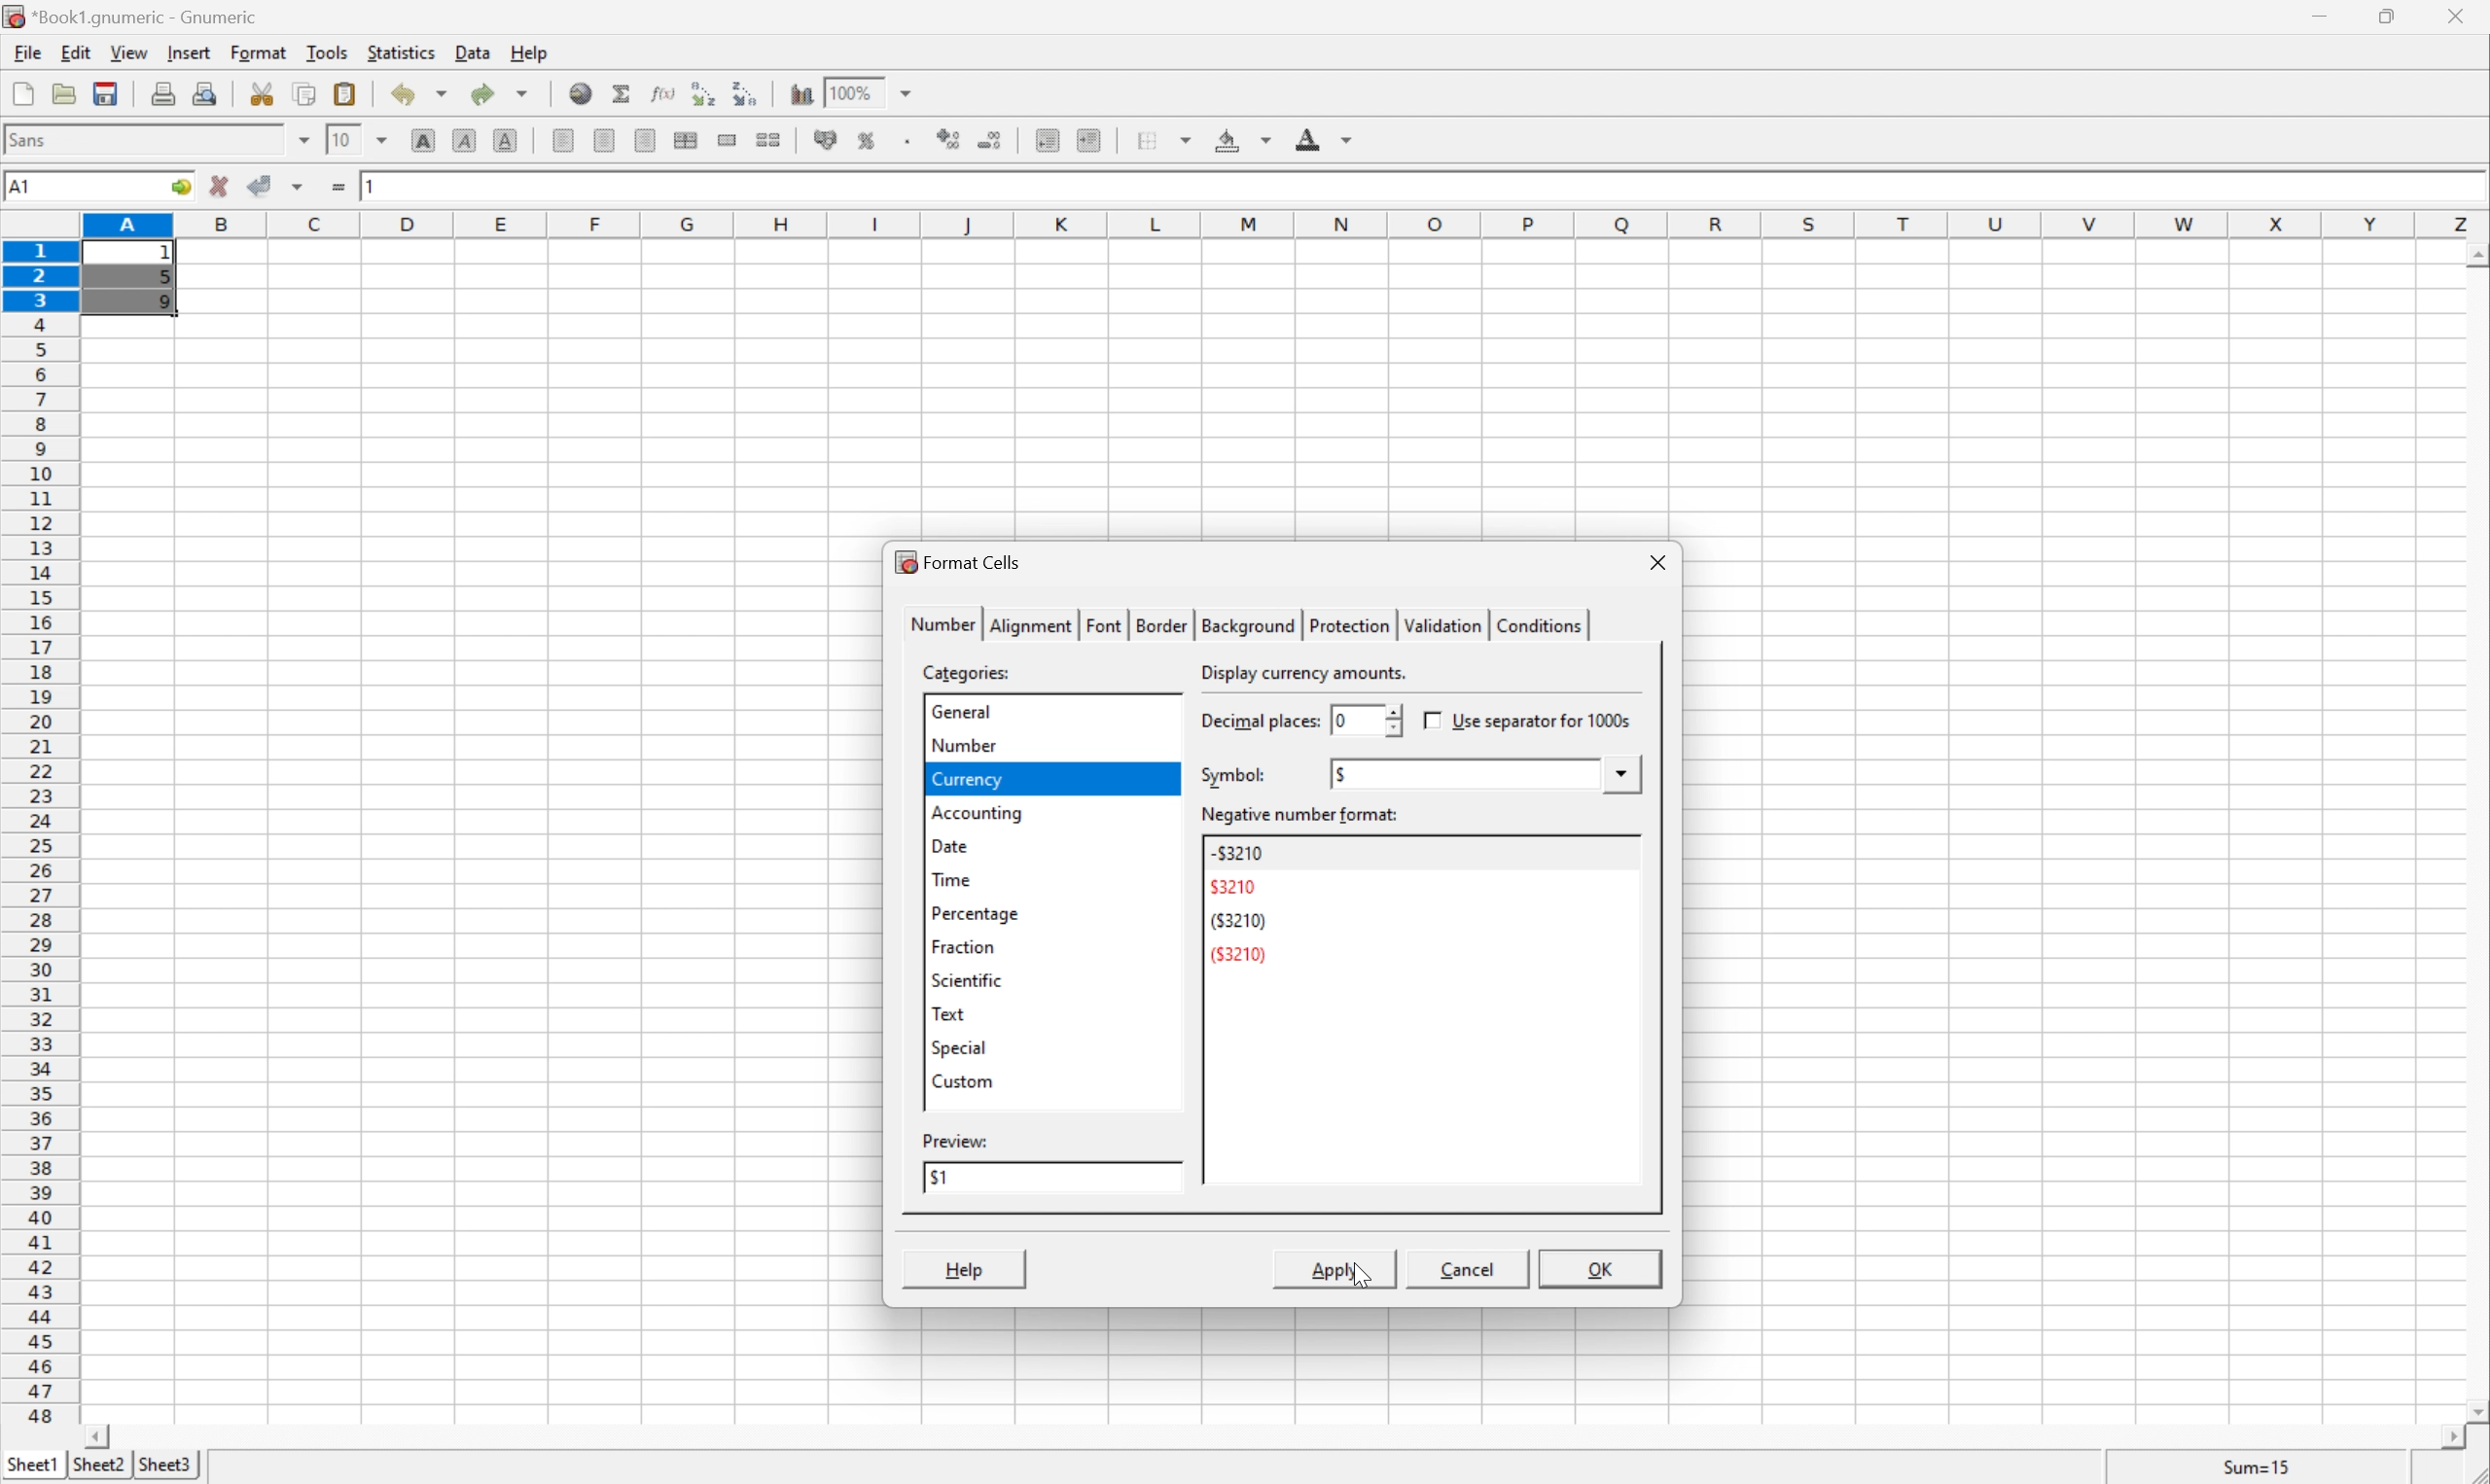 The width and height of the screenshot is (2490, 1484). Describe the element at coordinates (950, 878) in the screenshot. I see `time` at that location.